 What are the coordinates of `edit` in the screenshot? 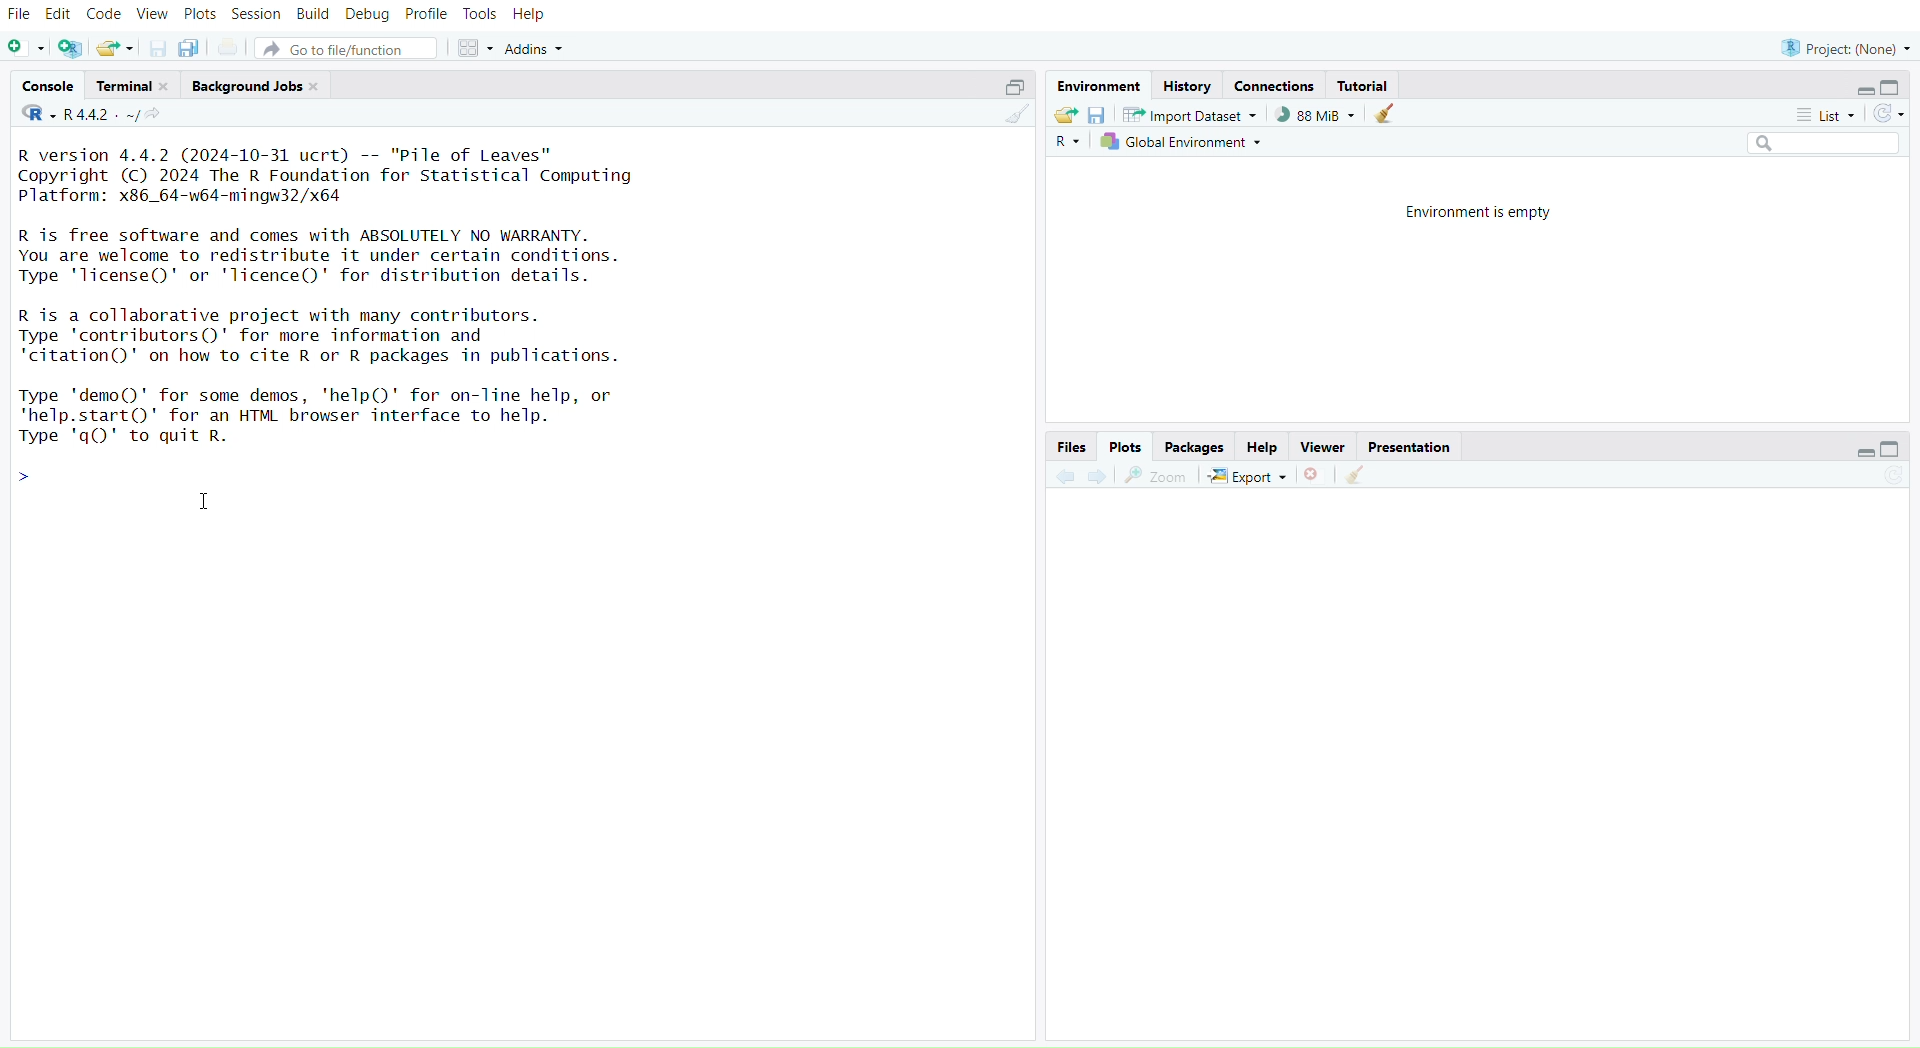 It's located at (62, 16).